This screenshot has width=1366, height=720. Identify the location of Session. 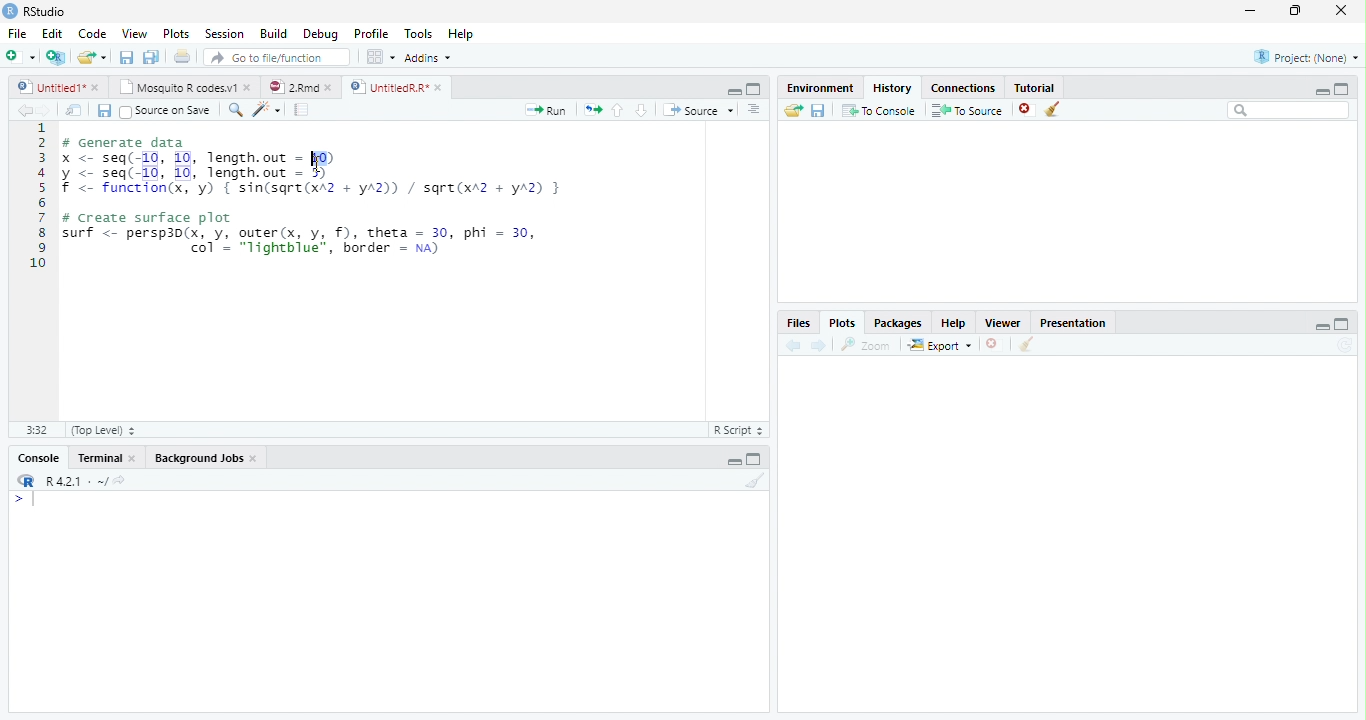
(223, 34).